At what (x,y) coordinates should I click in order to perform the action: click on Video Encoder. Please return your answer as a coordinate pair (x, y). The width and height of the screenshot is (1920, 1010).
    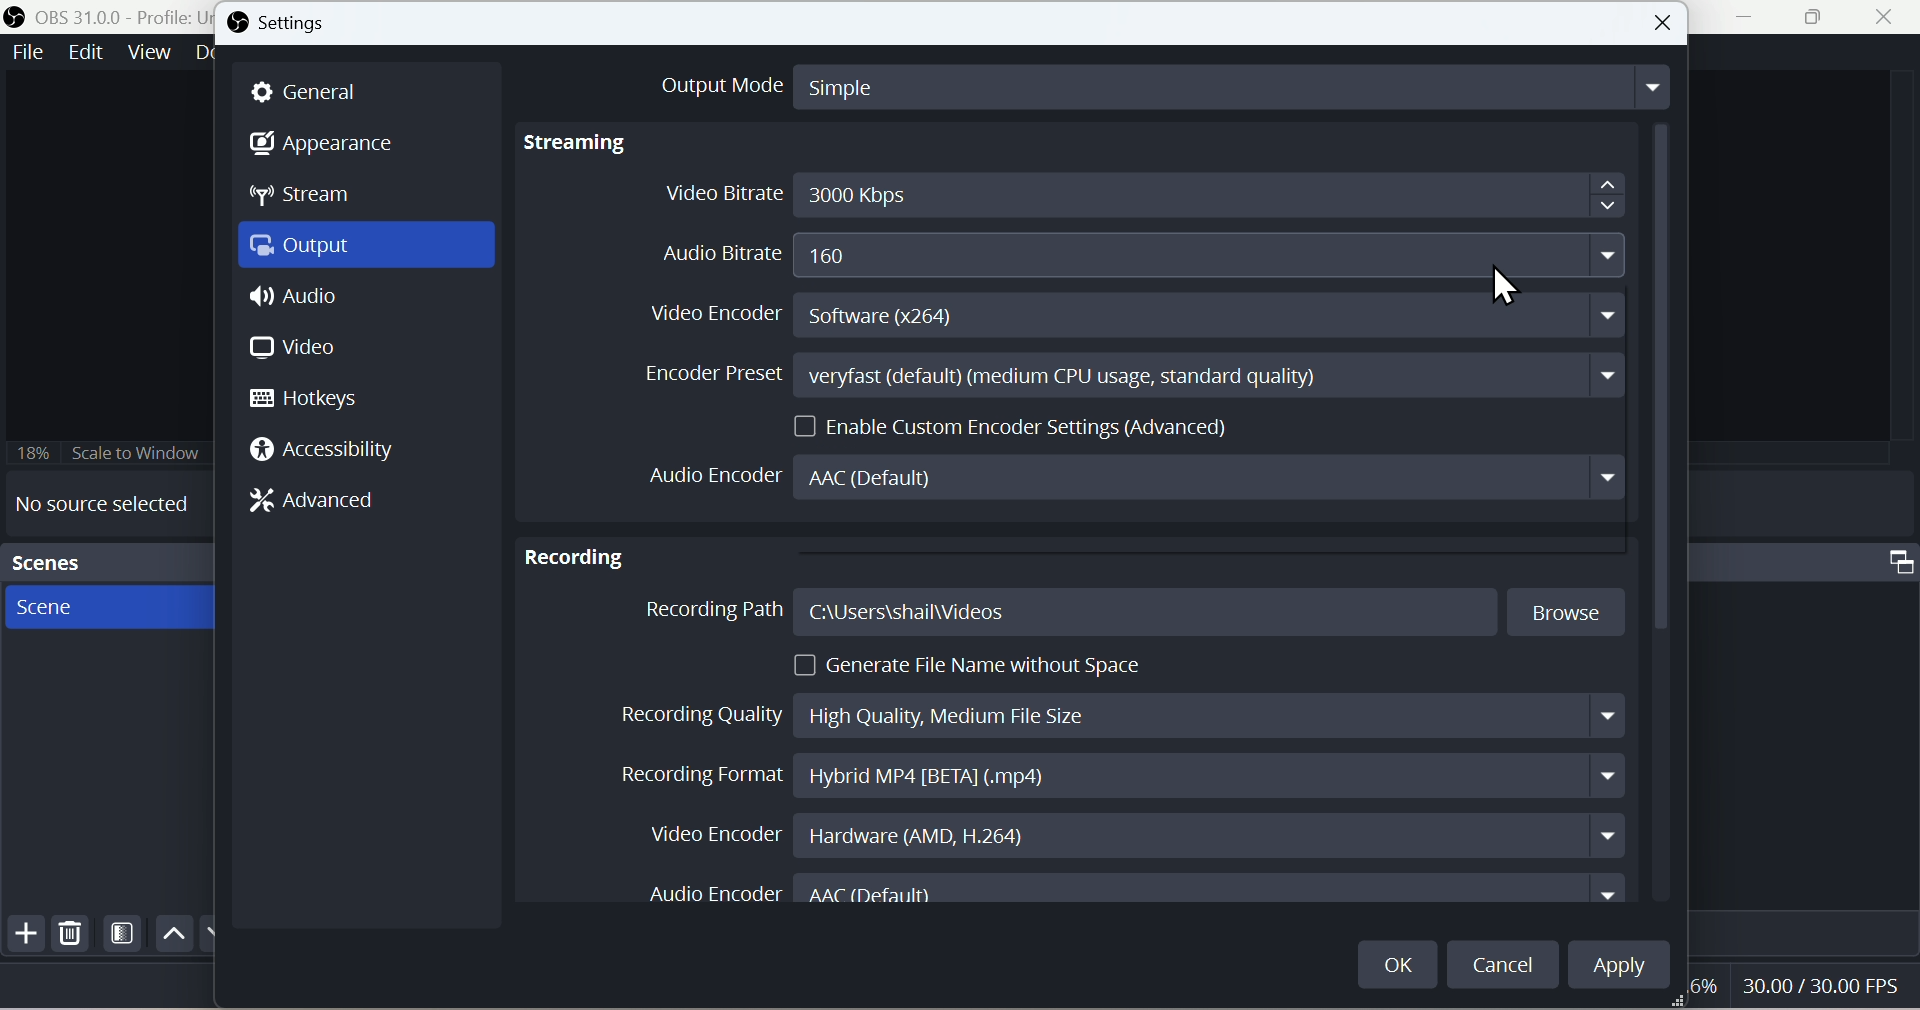
    Looking at the image, I should click on (1125, 834).